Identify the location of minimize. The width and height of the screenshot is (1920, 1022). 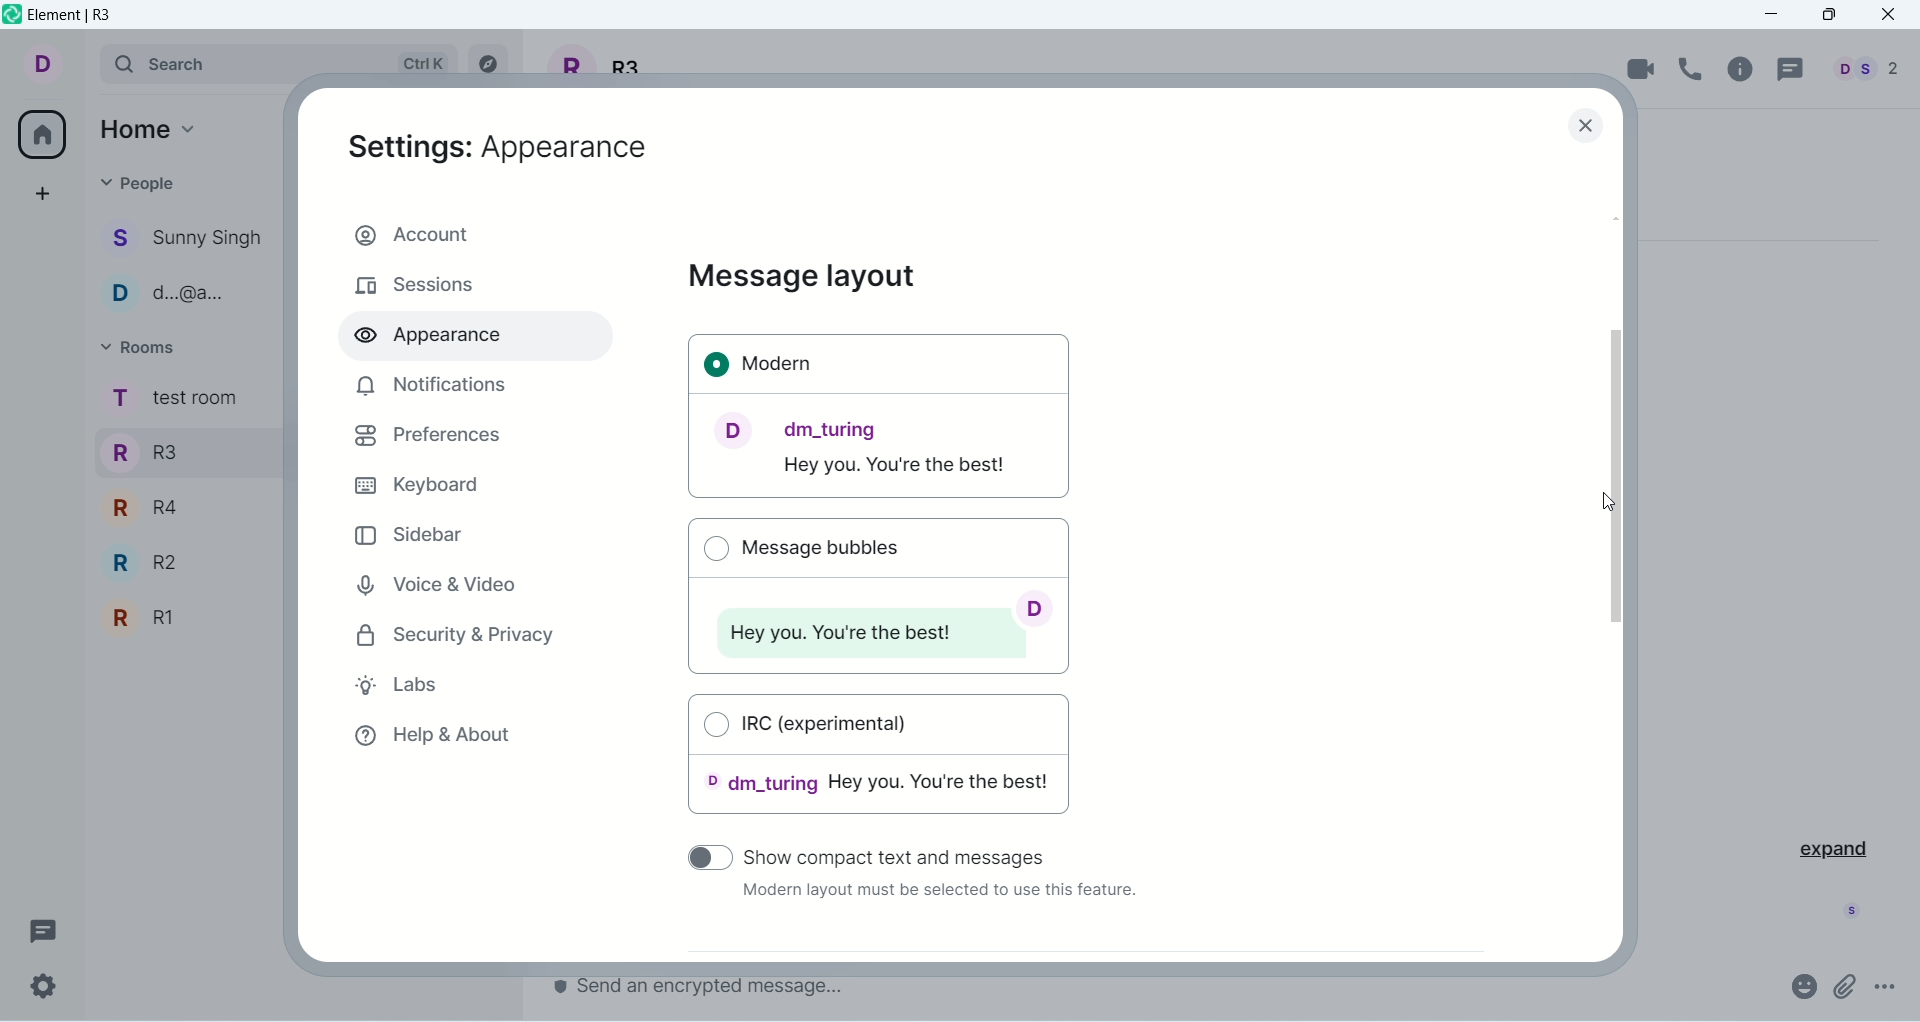
(1779, 15).